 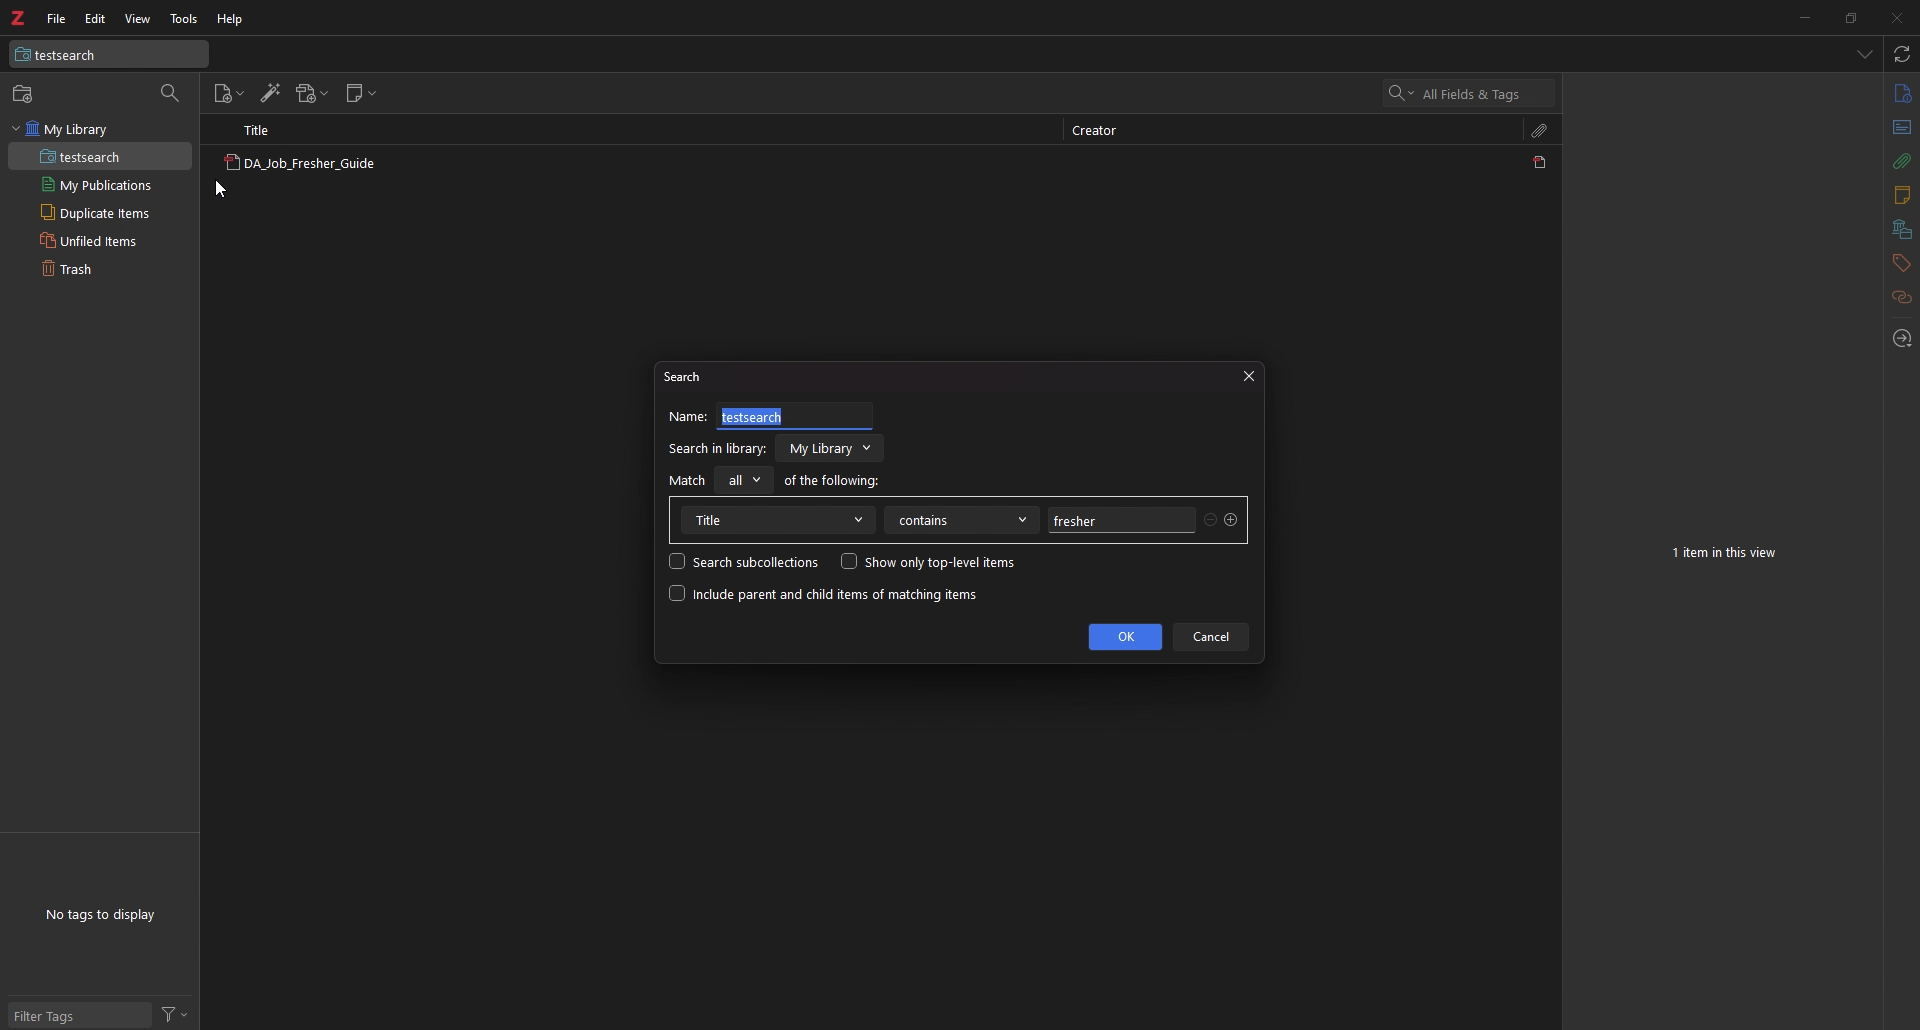 I want to click on attachment, so click(x=1903, y=161).